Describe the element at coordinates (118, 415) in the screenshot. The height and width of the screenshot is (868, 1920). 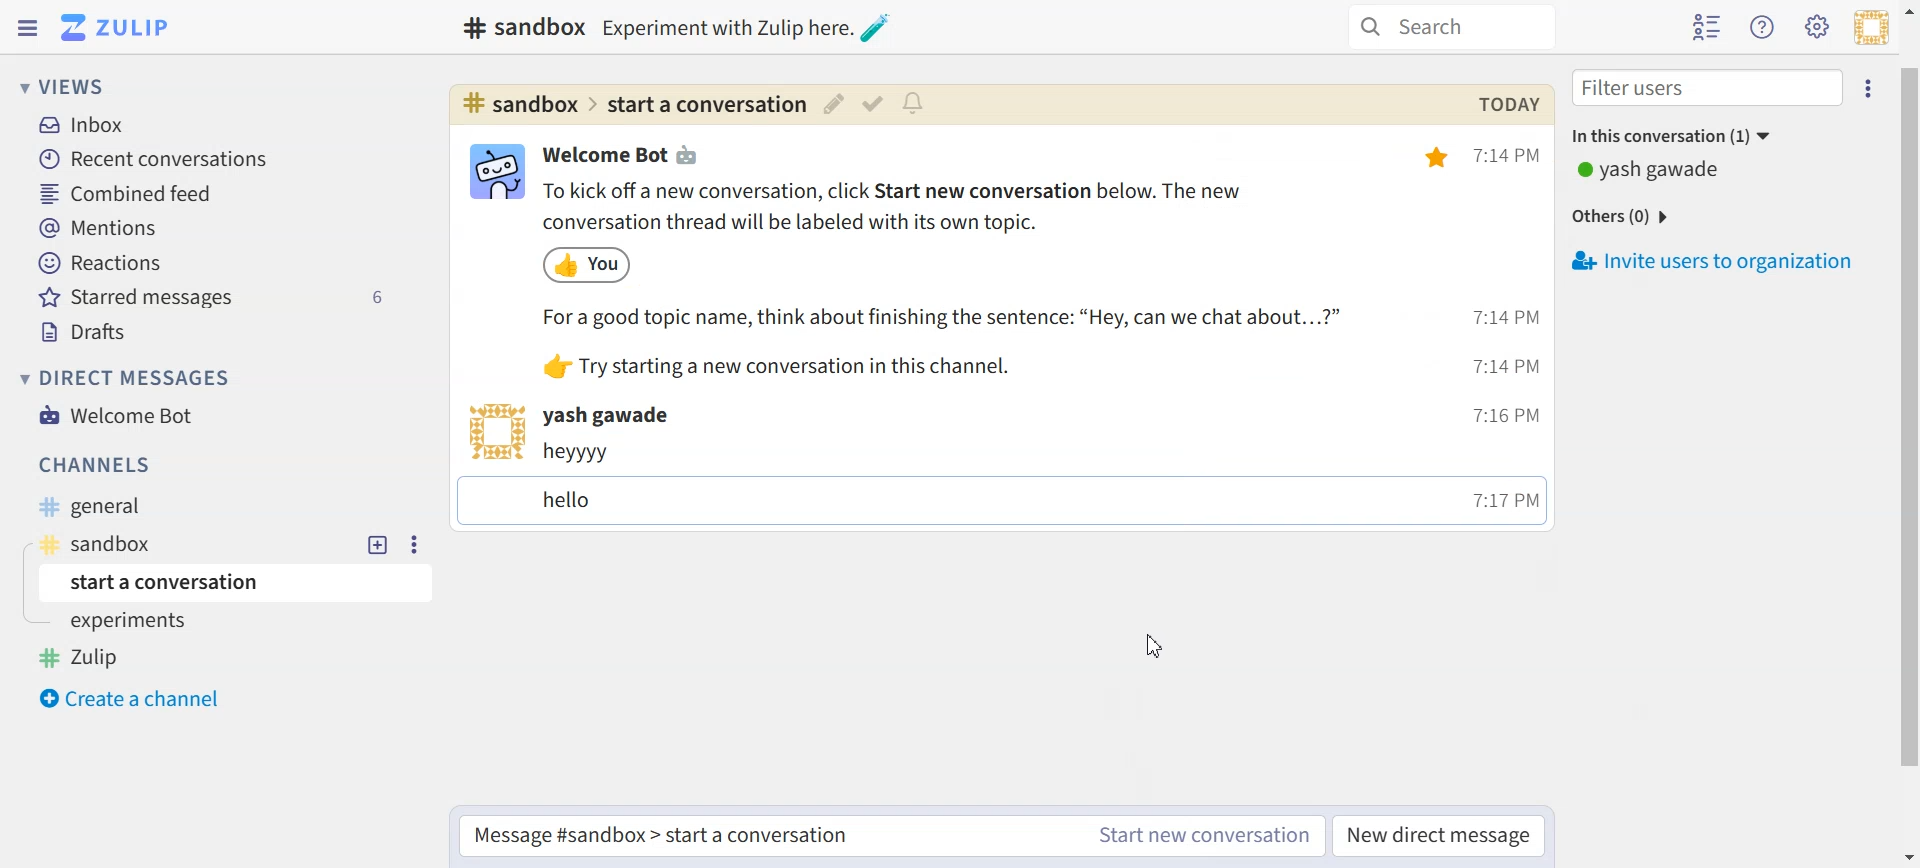
I see `Welcome Bot` at that location.